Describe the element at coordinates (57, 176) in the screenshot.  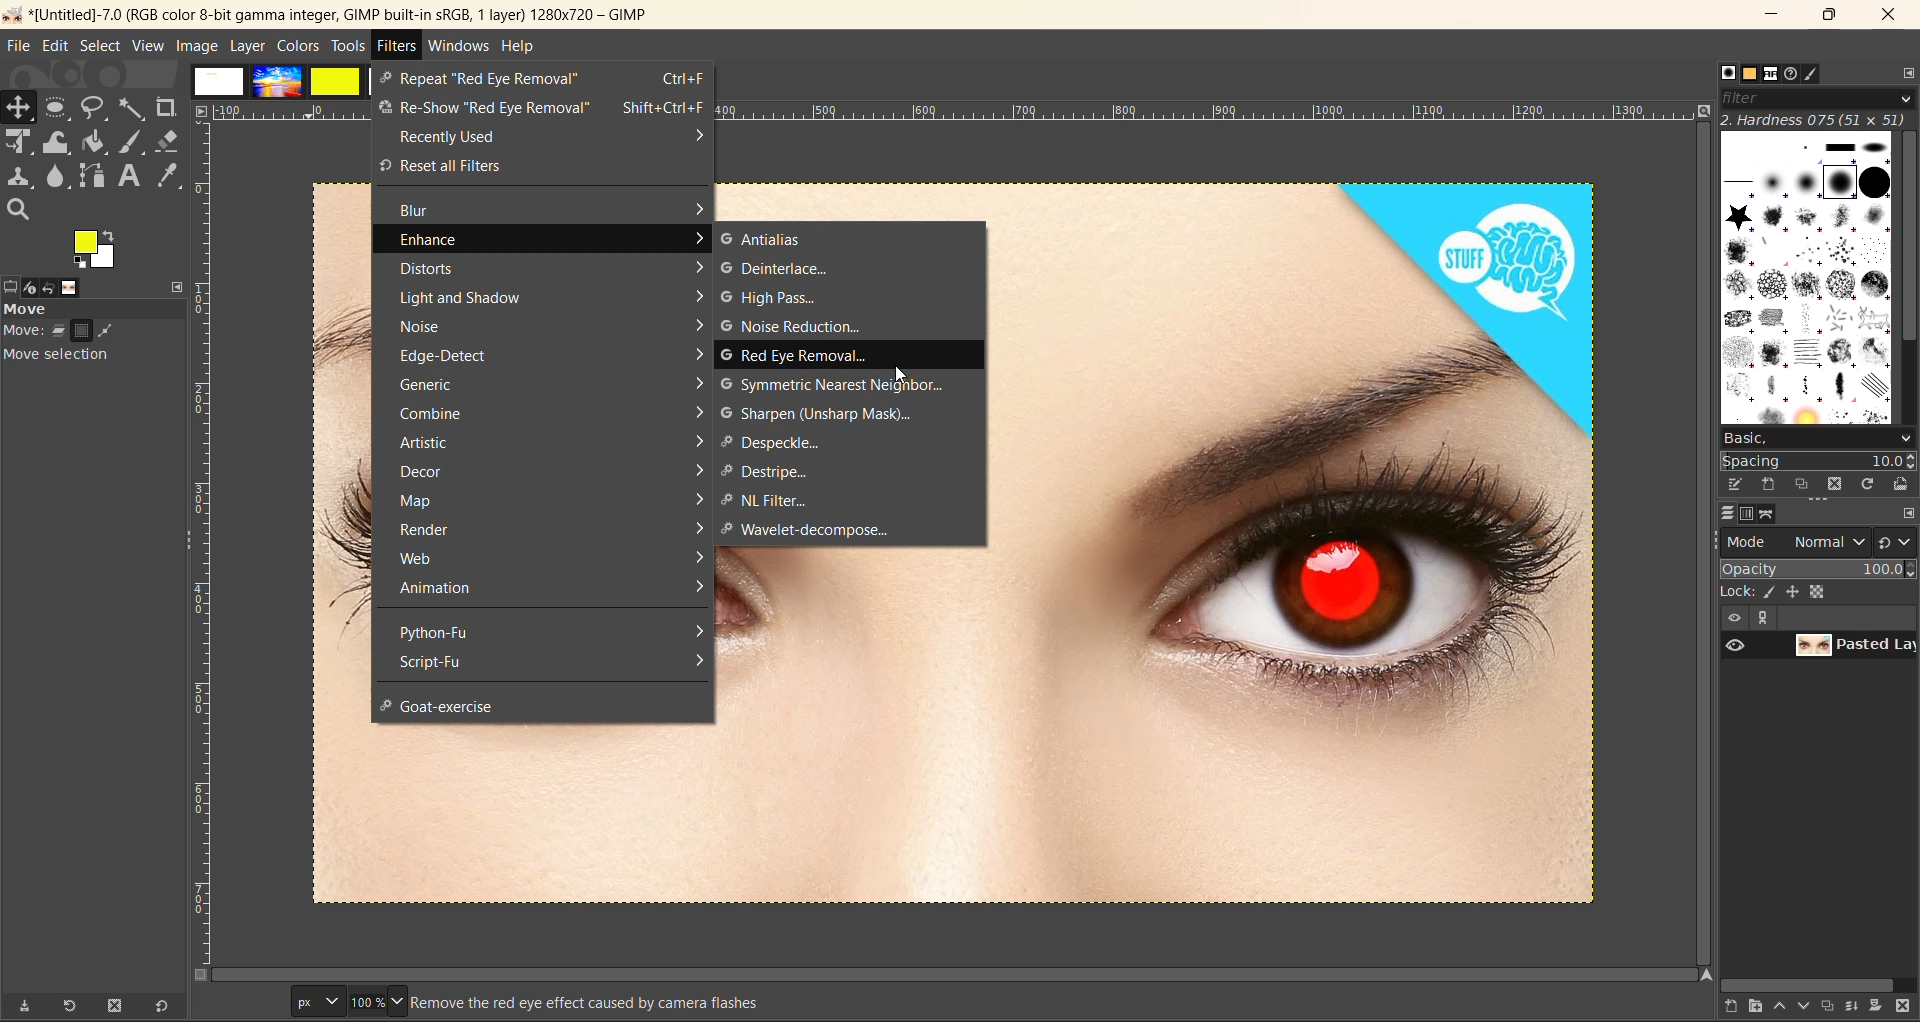
I see `smudge tool` at that location.